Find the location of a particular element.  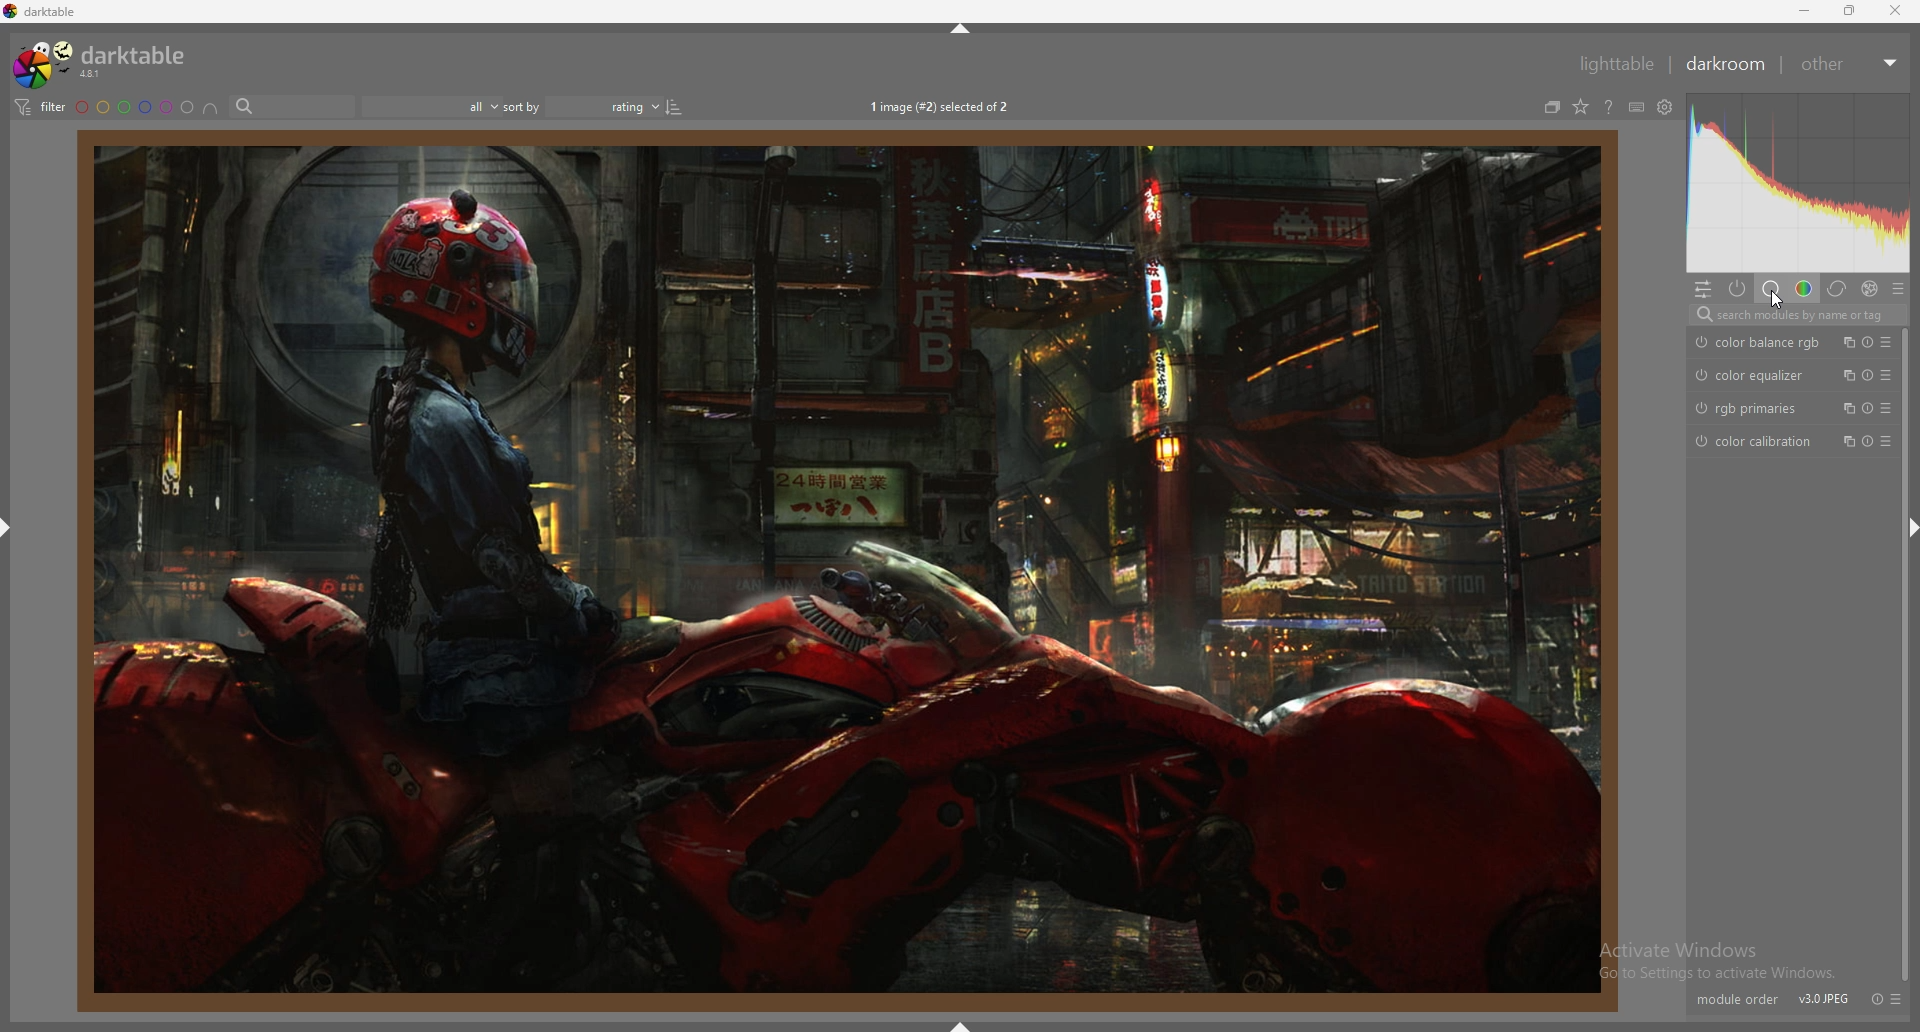

hide is located at coordinates (7, 529).